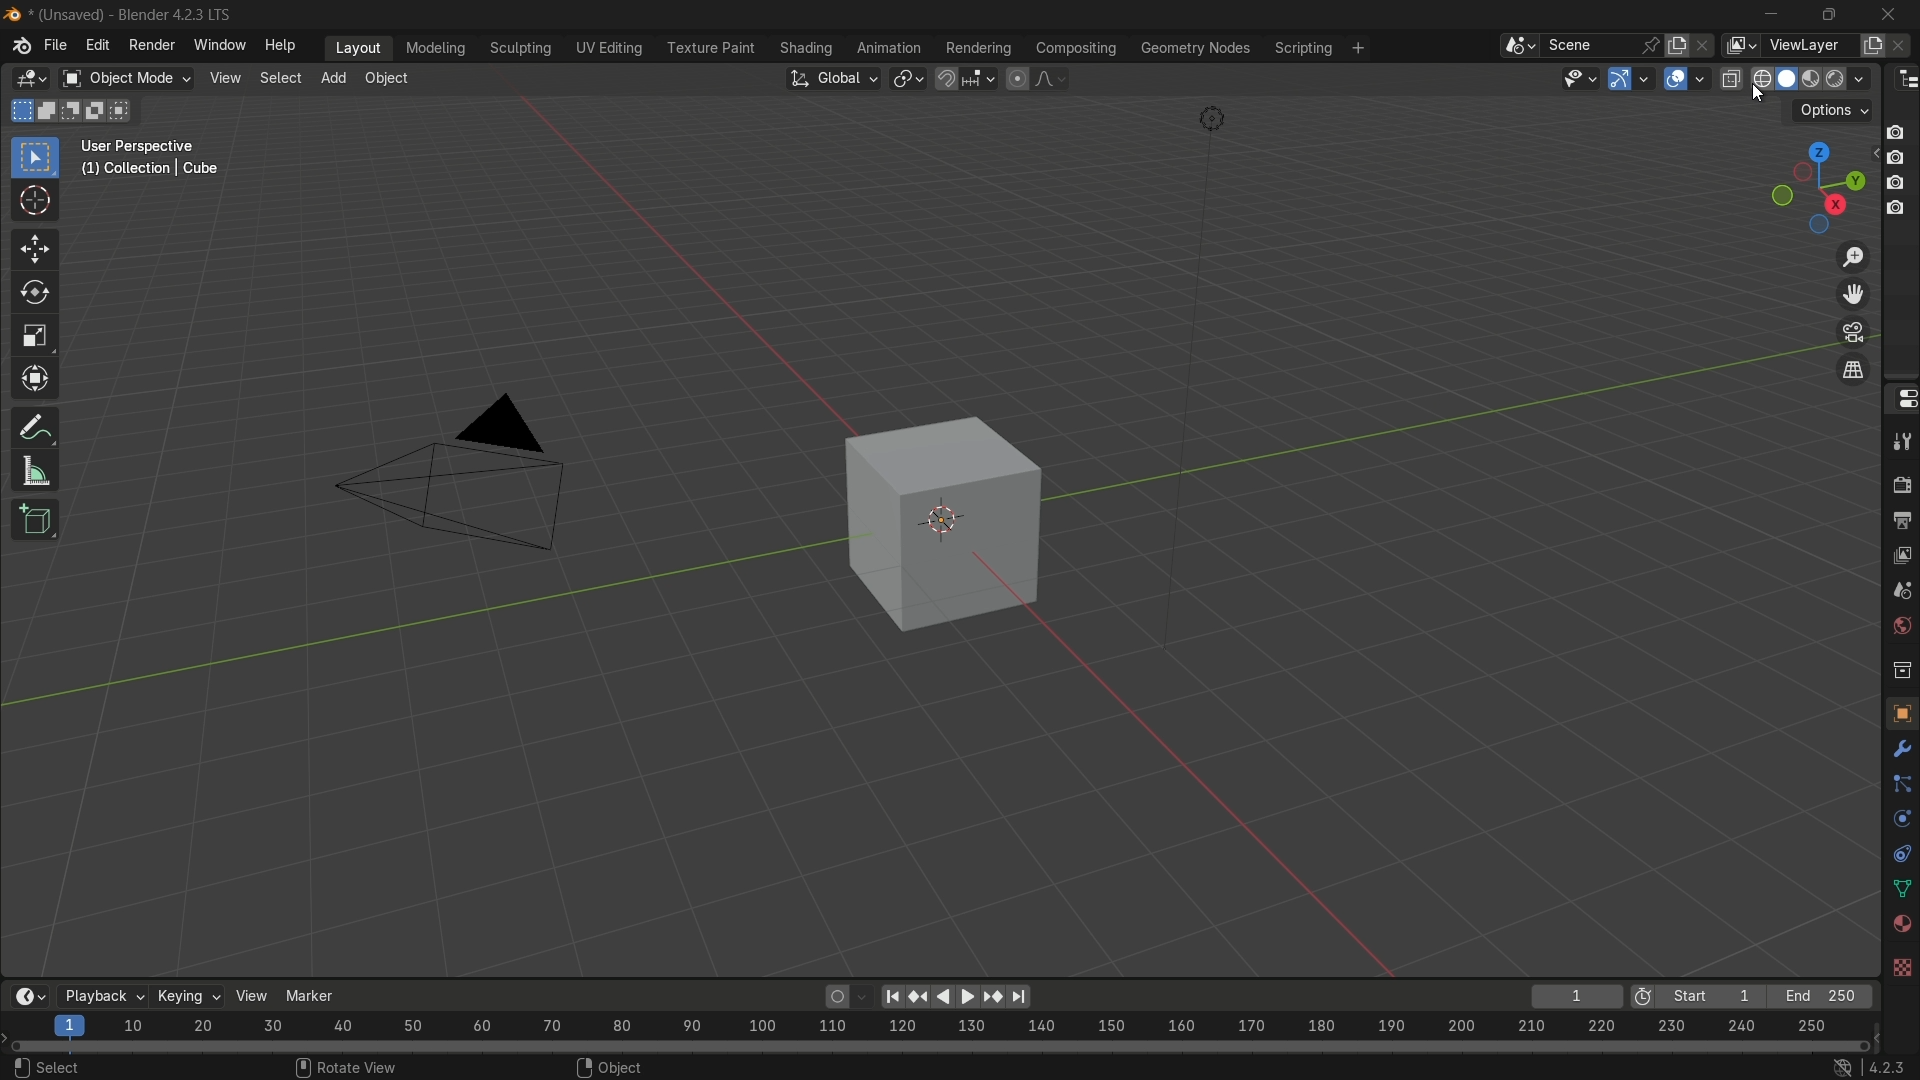 The height and width of the screenshot is (1080, 1920). I want to click on tool, so click(1900, 441).